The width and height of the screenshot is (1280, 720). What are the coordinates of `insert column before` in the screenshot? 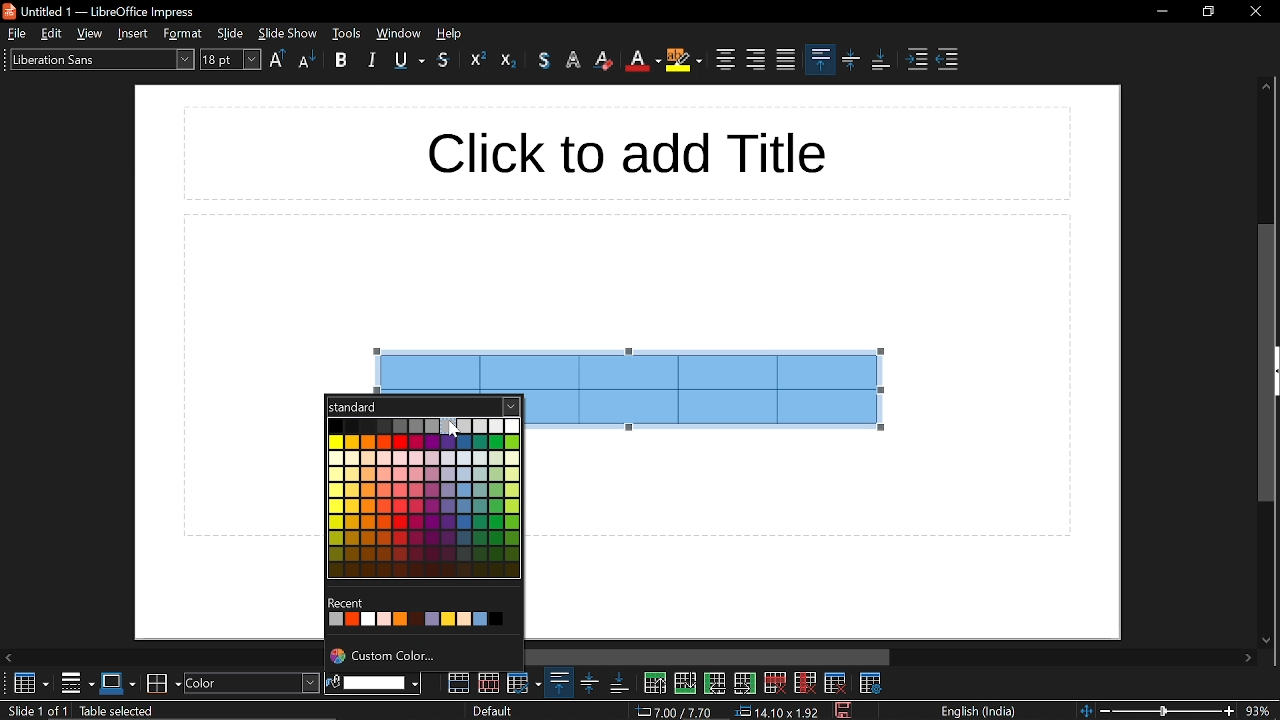 It's located at (715, 683).